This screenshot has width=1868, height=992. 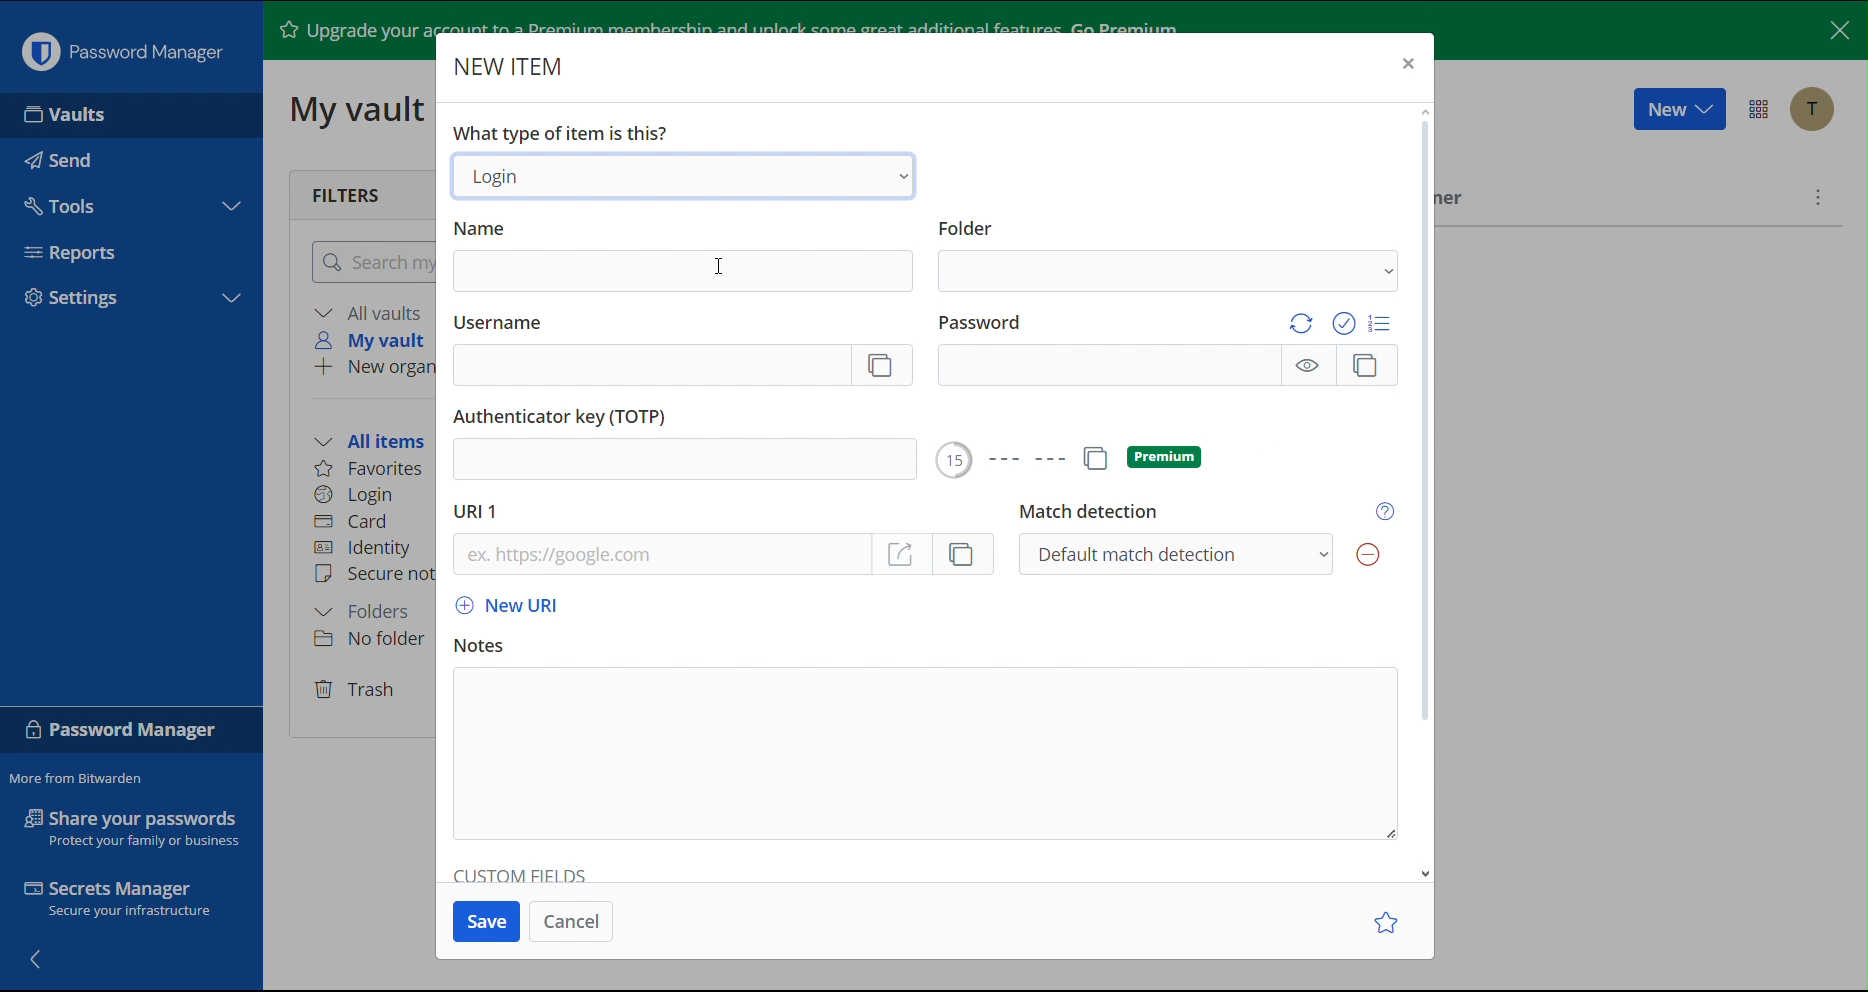 What do you see at coordinates (678, 351) in the screenshot?
I see `Username` at bounding box center [678, 351].